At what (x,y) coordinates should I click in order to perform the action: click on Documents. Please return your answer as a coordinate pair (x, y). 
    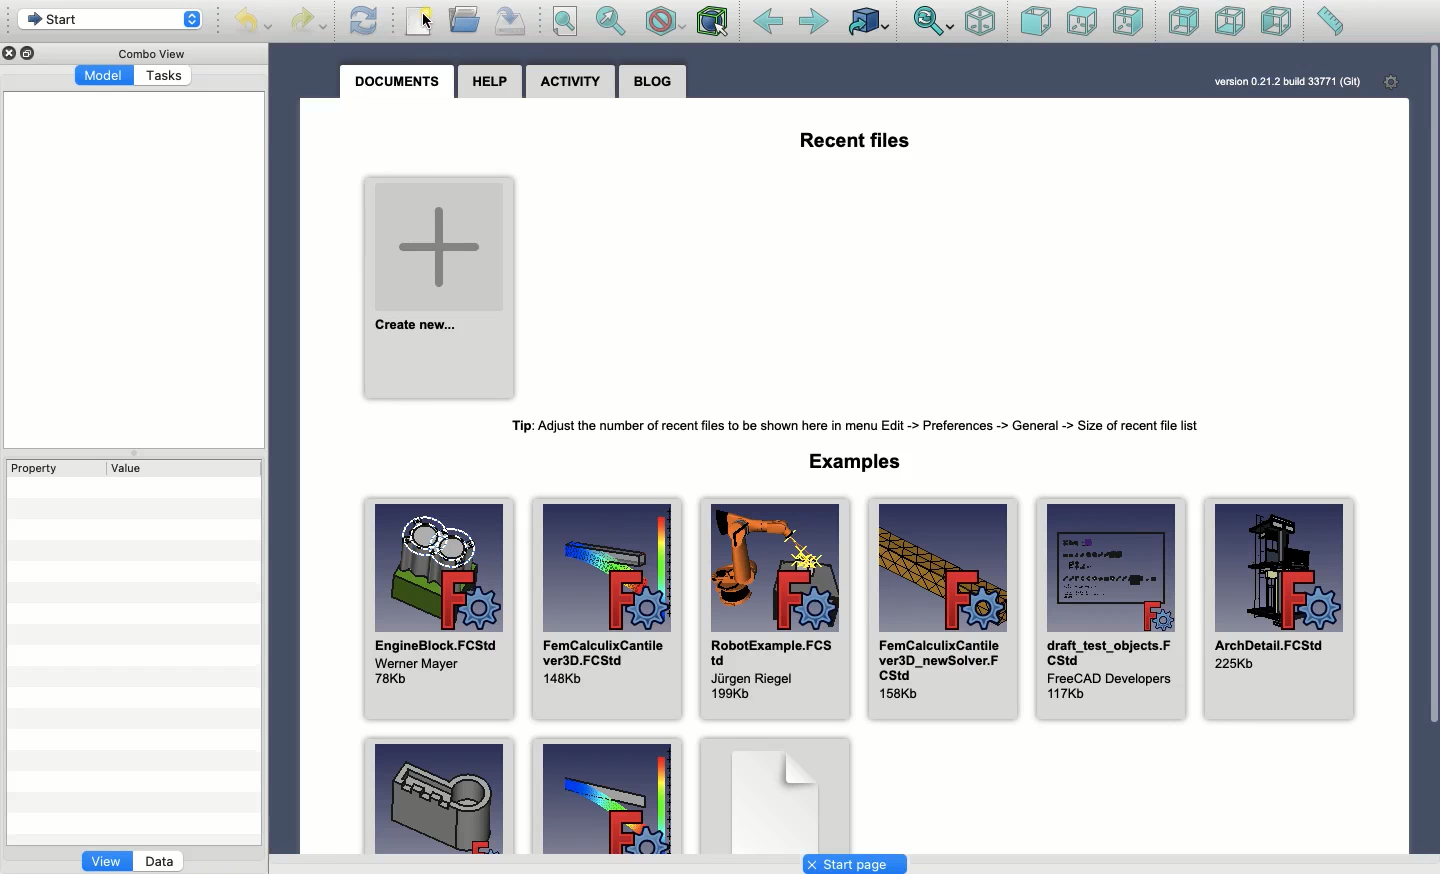
    Looking at the image, I should click on (395, 80).